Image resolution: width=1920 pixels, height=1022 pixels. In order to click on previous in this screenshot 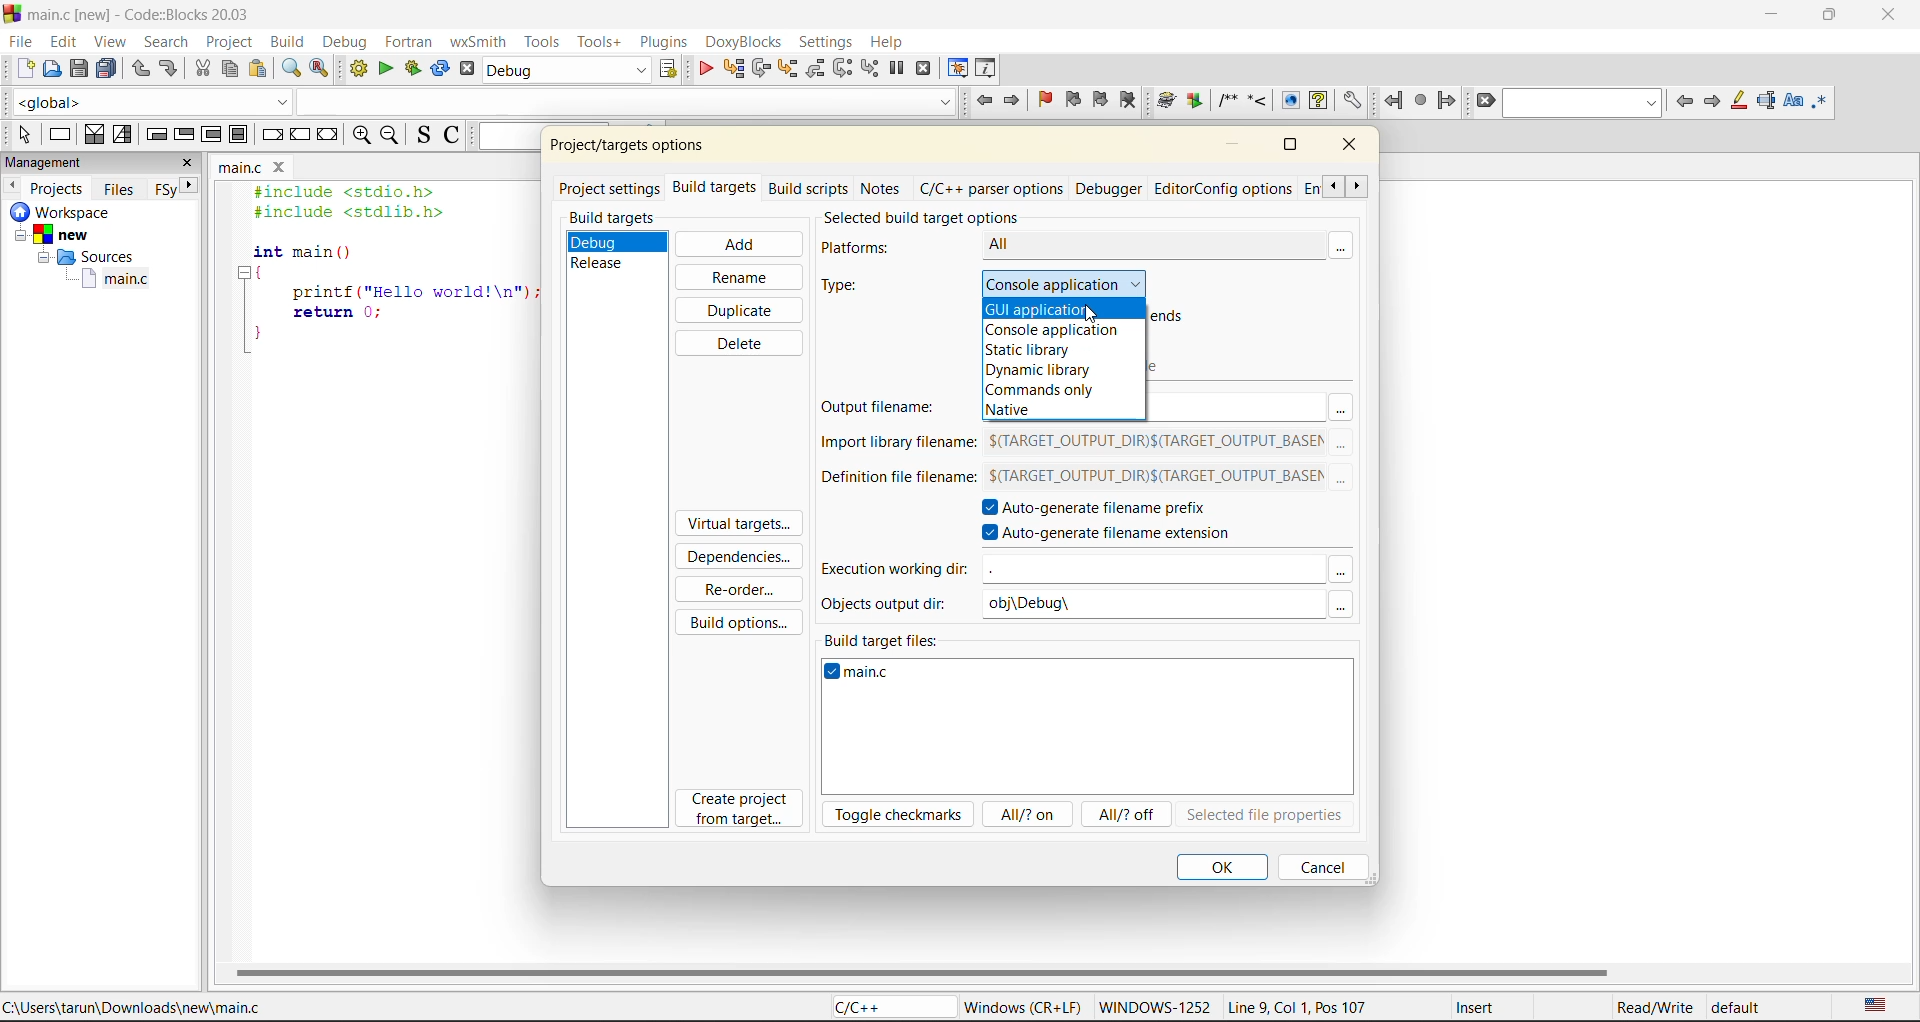, I will do `click(1684, 103)`.